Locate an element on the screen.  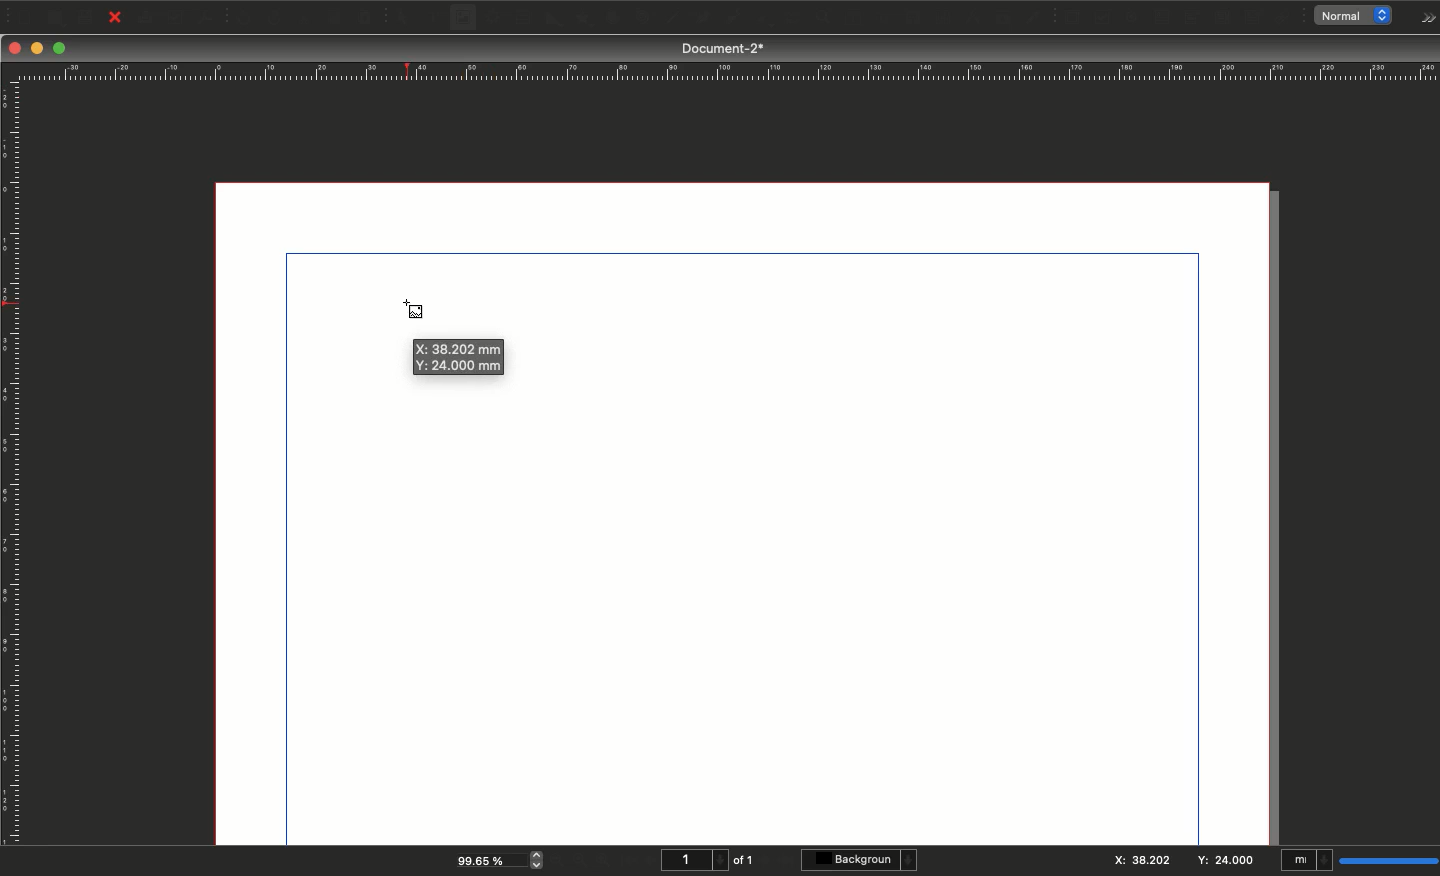
Cursor is located at coordinates (421, 308).